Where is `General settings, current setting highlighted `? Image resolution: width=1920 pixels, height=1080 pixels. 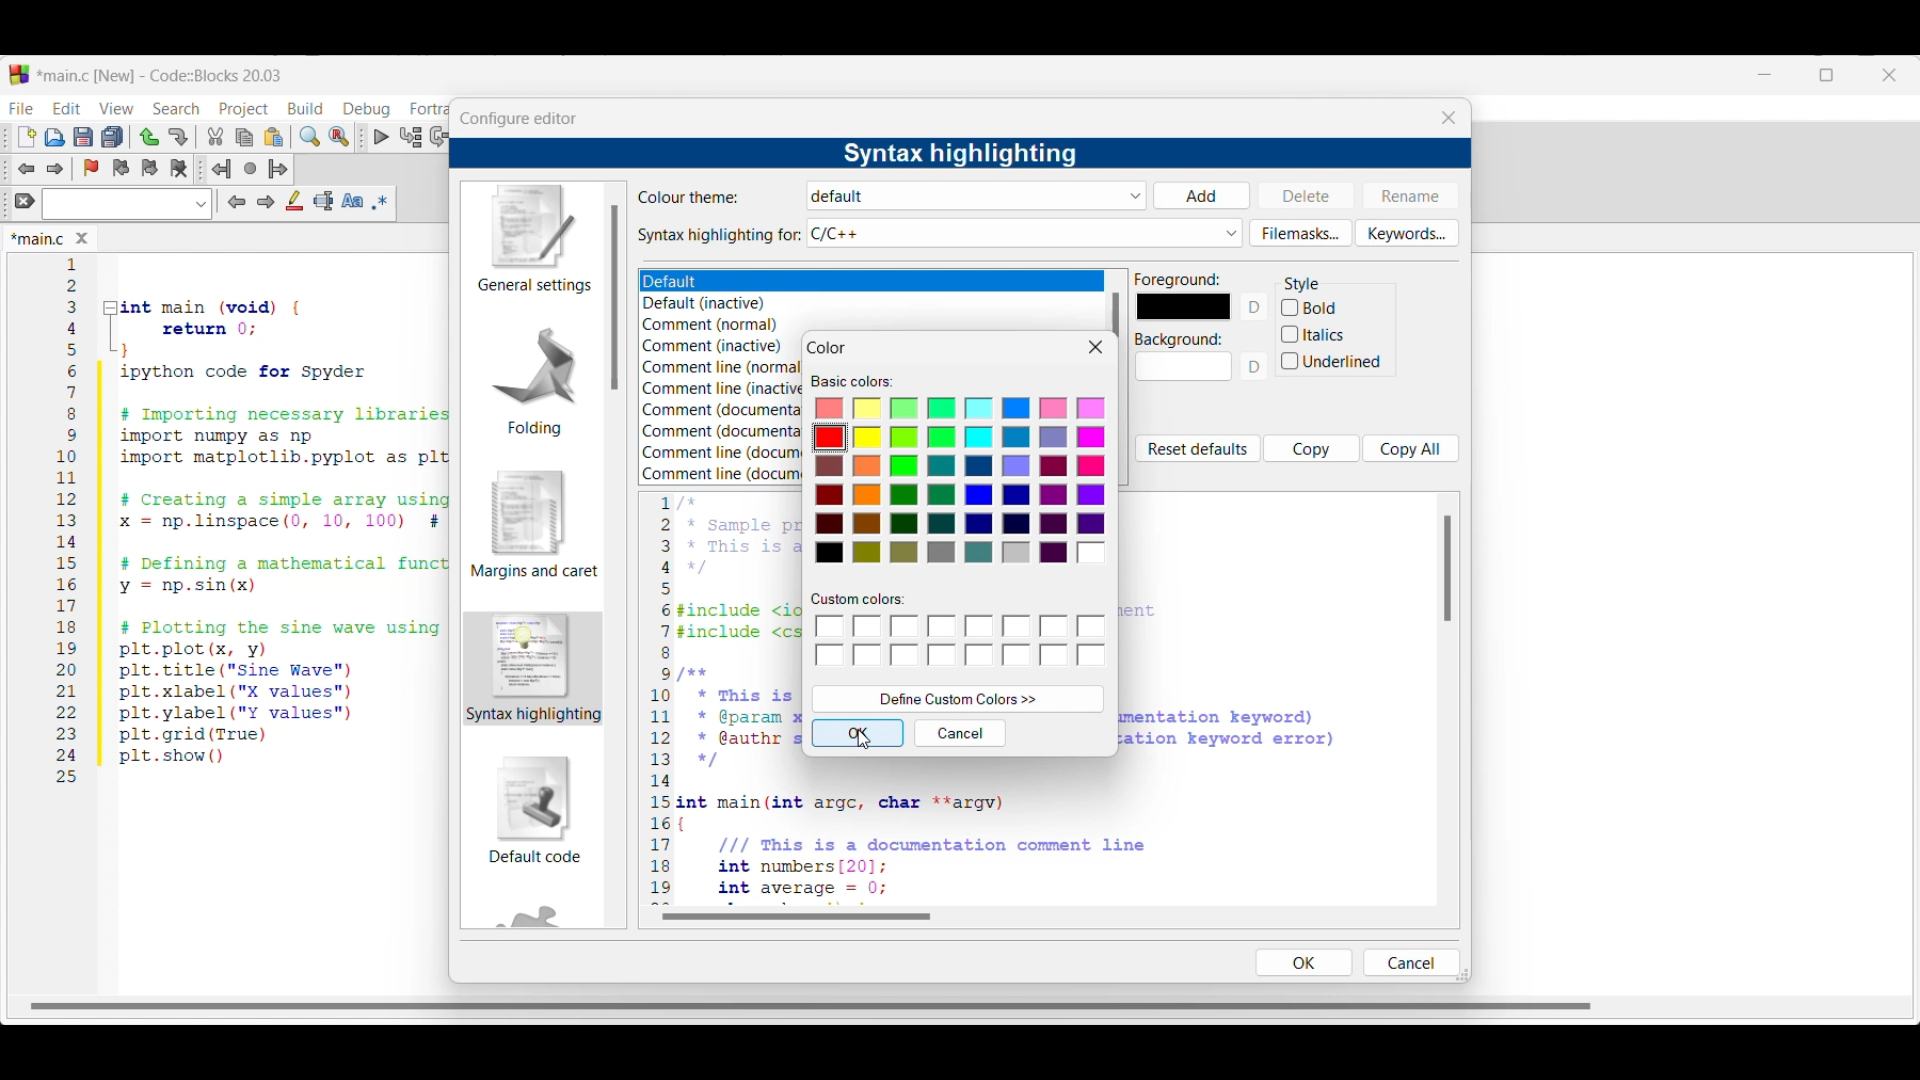 General settings, current setting highlighted  is located at coordinates (532, 240).